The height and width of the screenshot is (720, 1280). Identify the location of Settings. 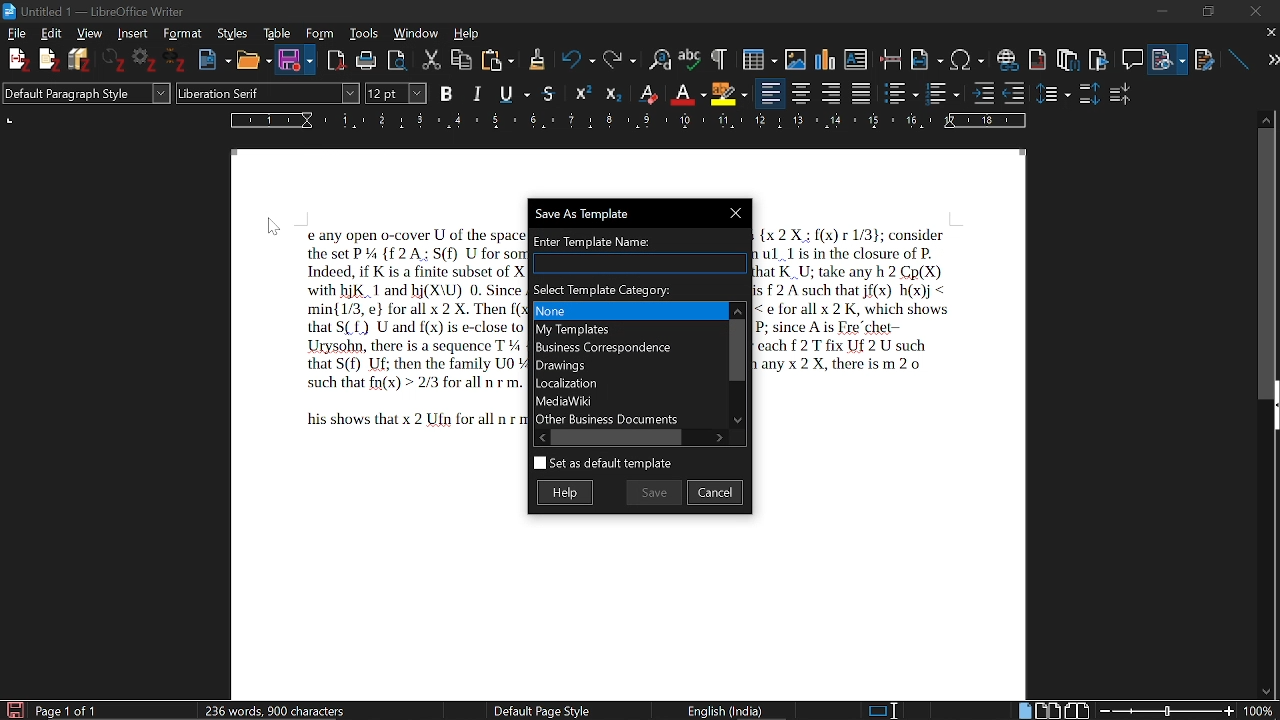
(147, 62).